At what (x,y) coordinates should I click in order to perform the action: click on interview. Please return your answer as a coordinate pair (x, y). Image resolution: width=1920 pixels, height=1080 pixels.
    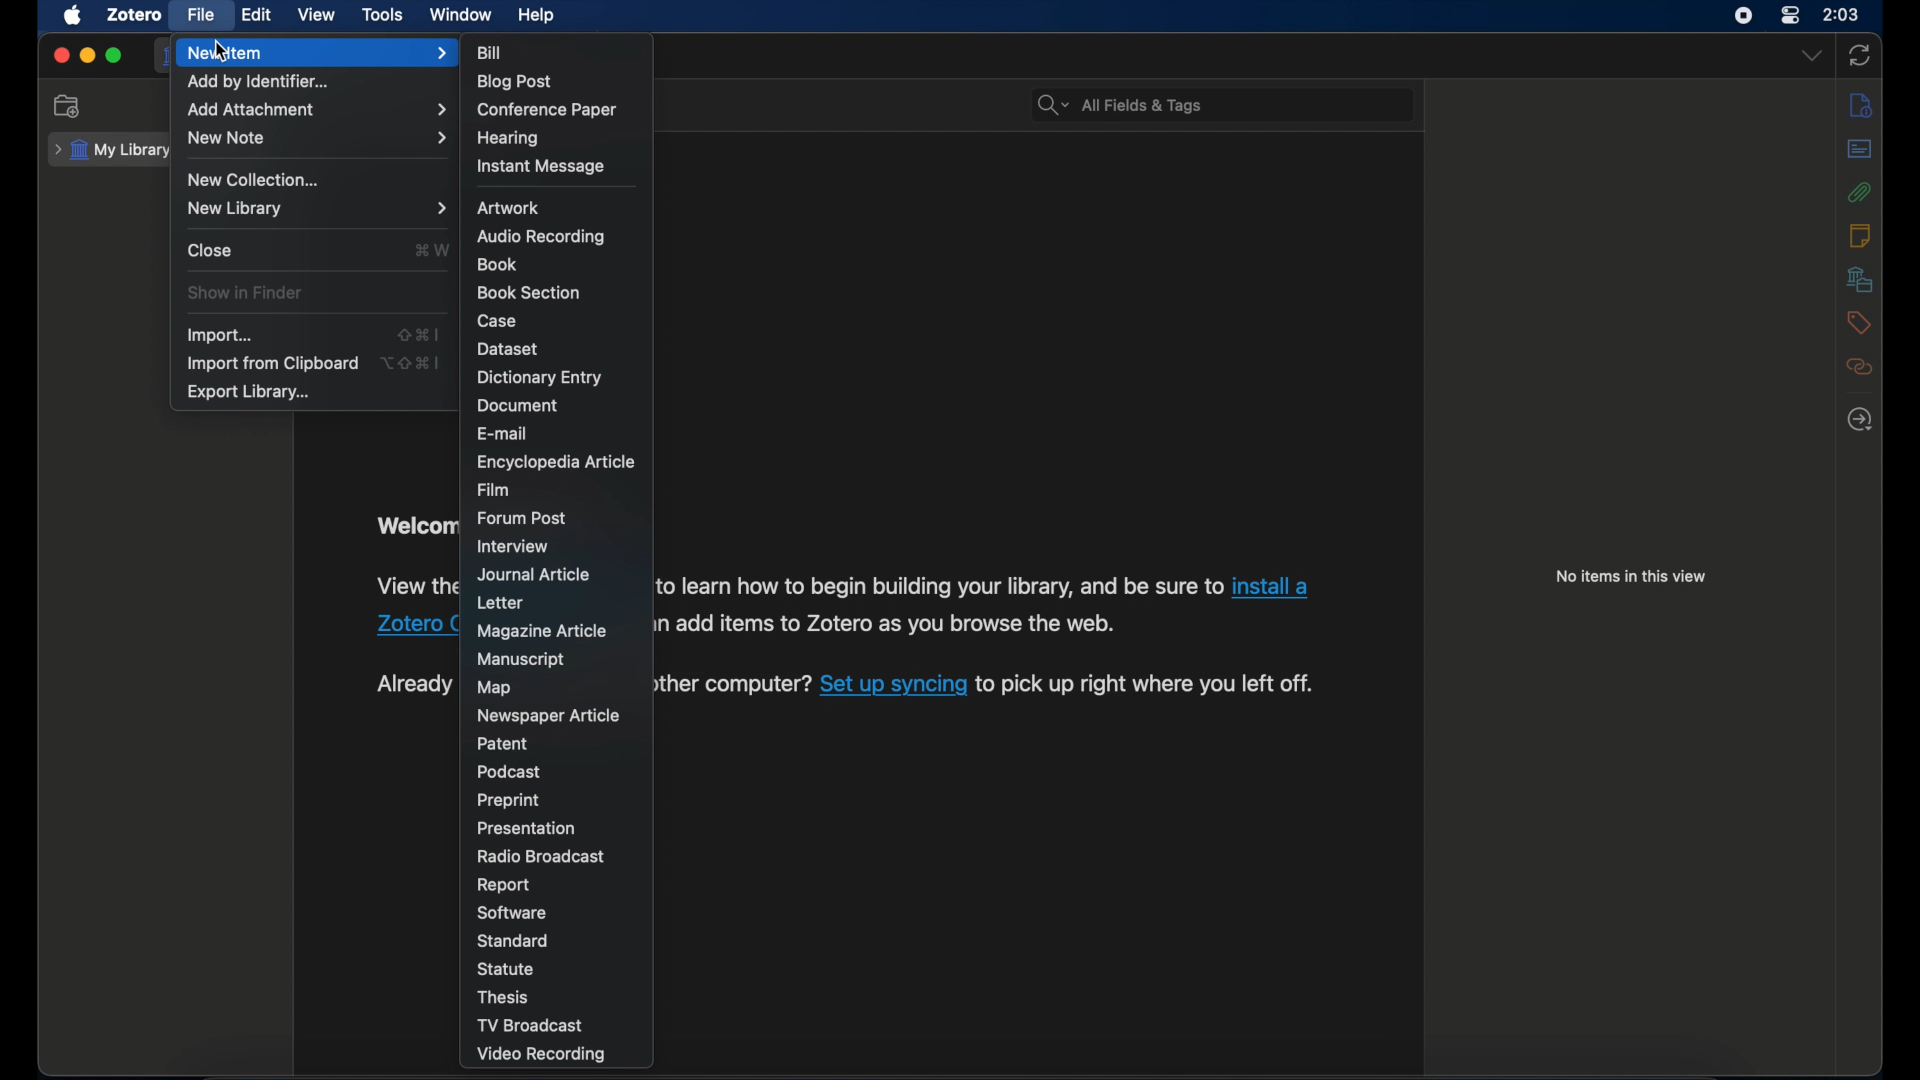
    Looking at the image, I should click on (512, 546).